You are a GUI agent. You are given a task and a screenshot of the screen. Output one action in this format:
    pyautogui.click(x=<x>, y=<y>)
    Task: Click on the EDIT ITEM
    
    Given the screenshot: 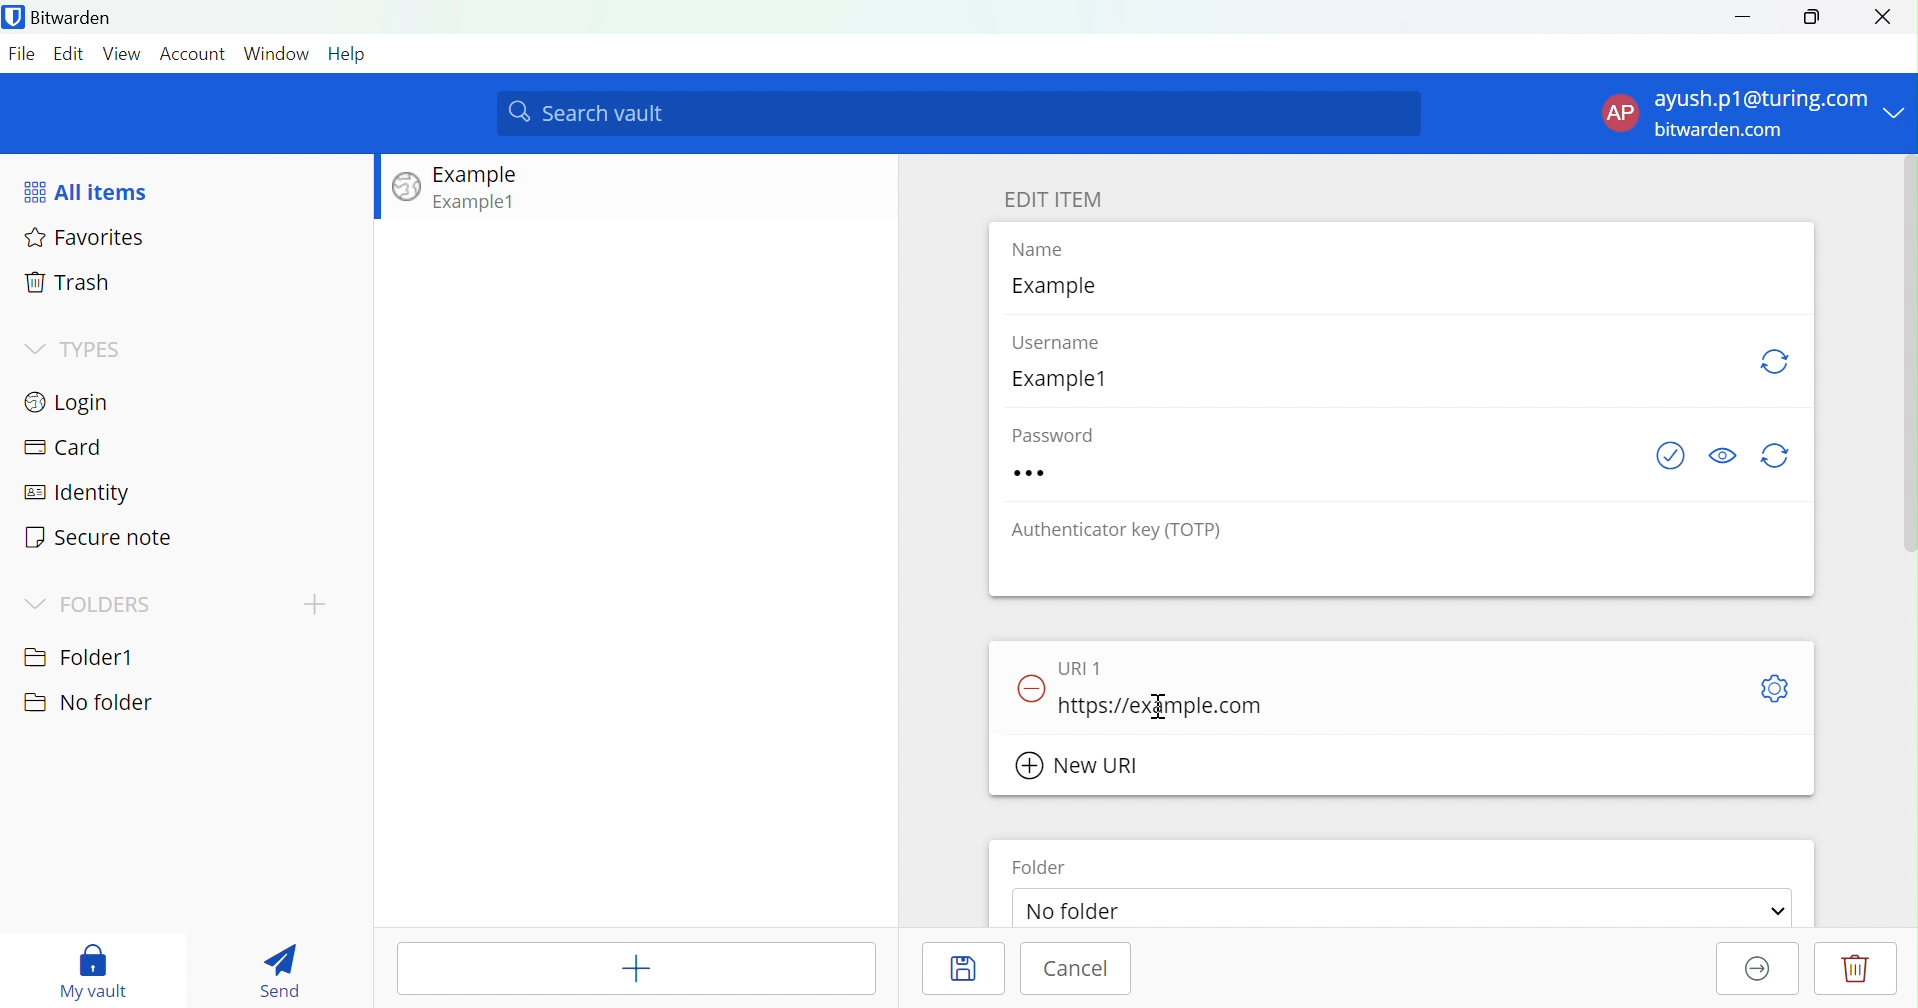 What is the action you would take?
    pyautogui.click(x=1053, y=199)
    